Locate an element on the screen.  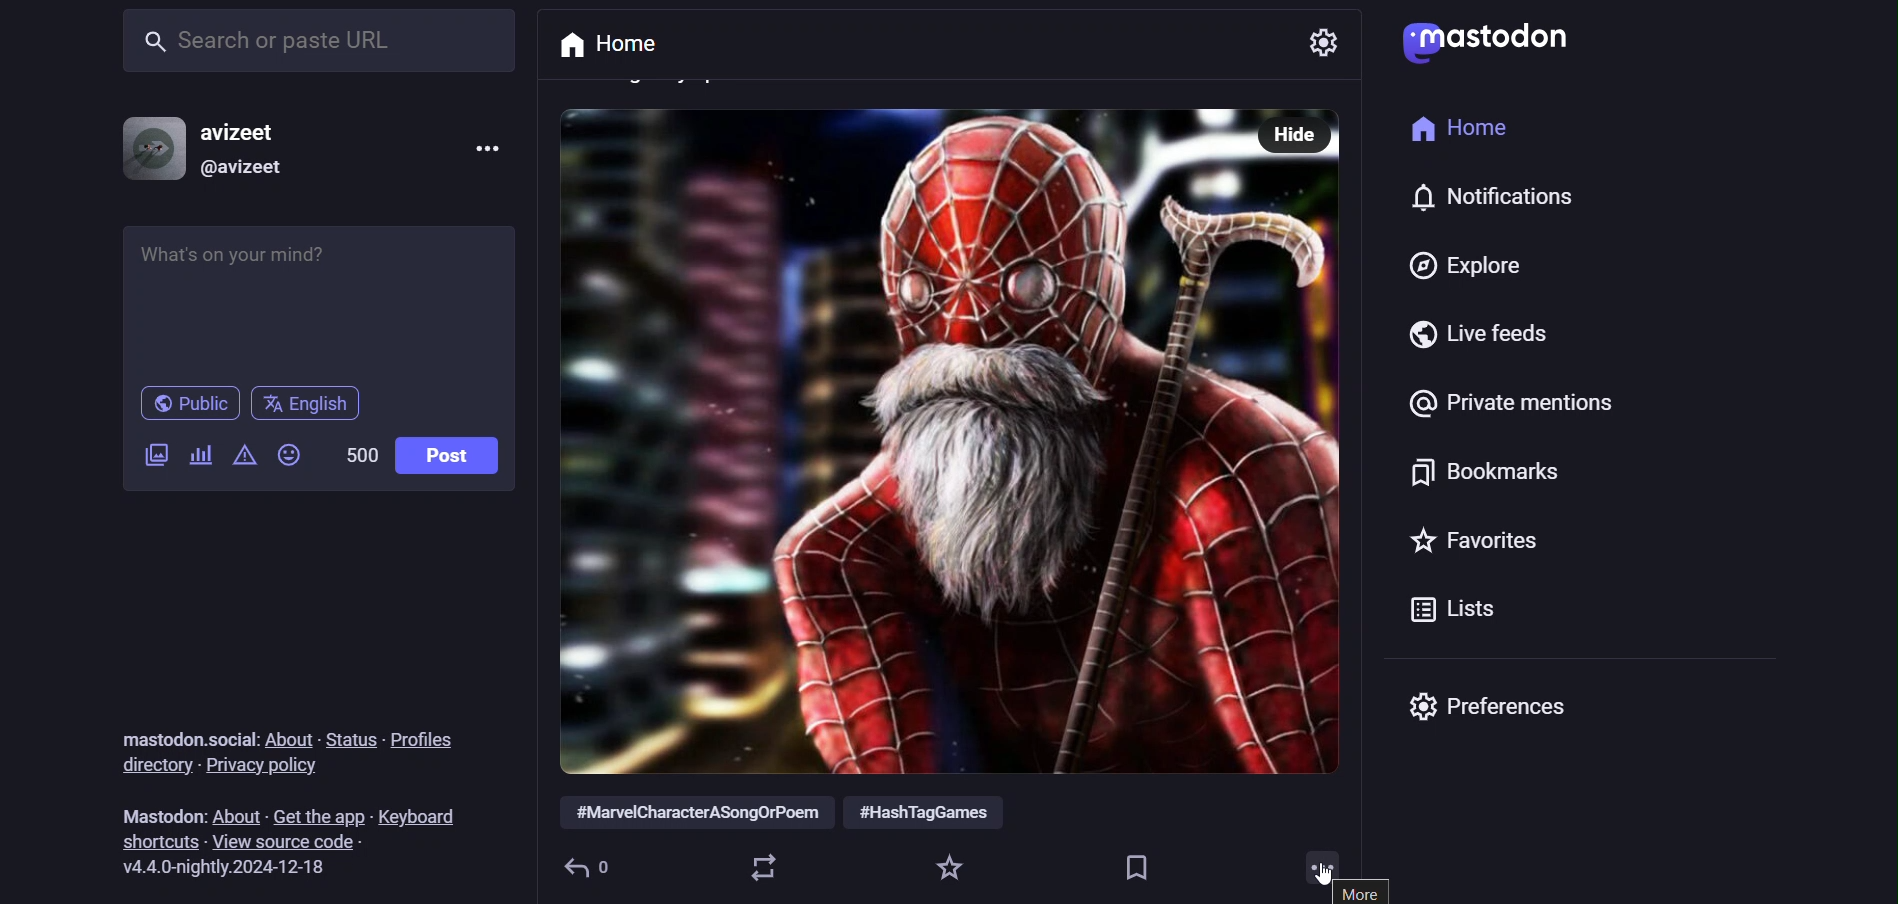
leyboard is located at coordinates (422, 808).